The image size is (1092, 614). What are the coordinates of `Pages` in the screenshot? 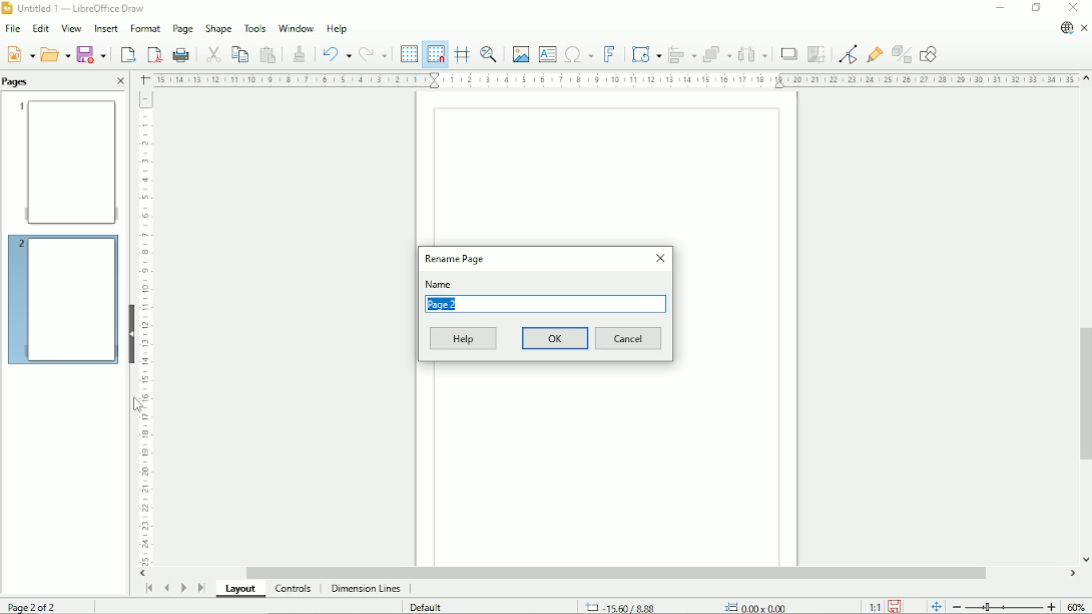 It's located at (18, 81).